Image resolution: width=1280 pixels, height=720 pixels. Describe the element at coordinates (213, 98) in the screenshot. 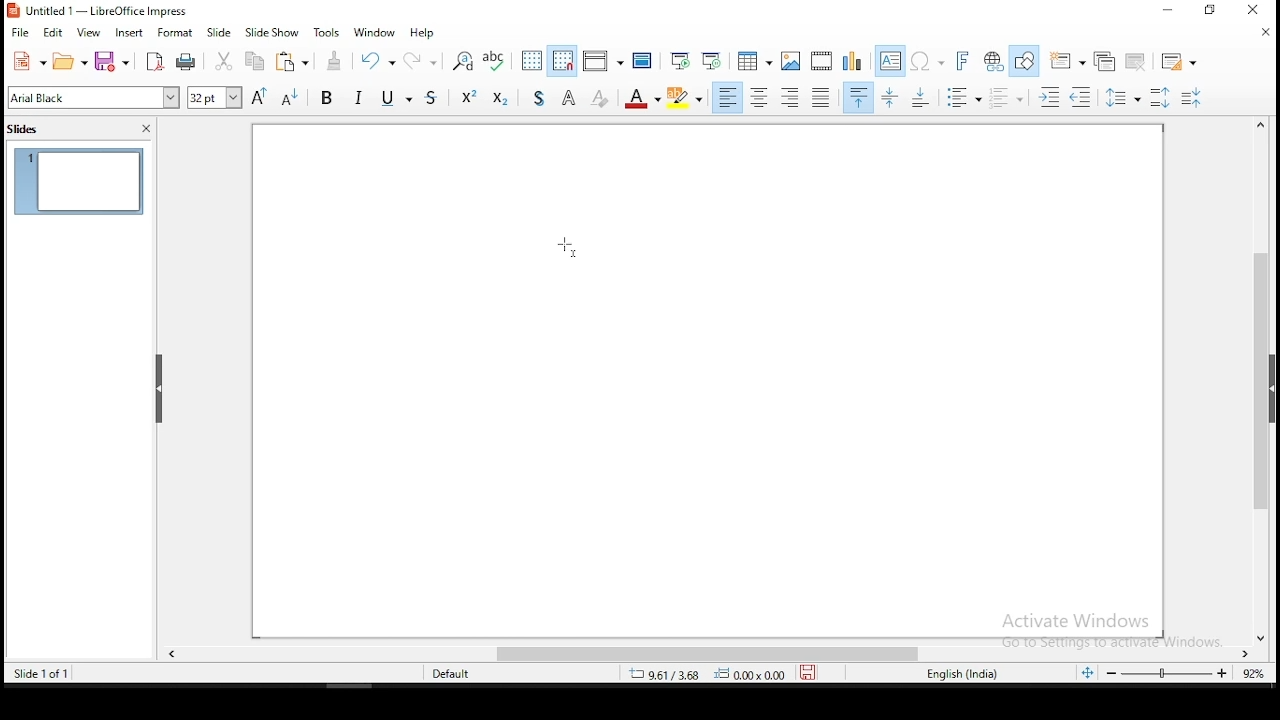

I see `32 pt` at that location.